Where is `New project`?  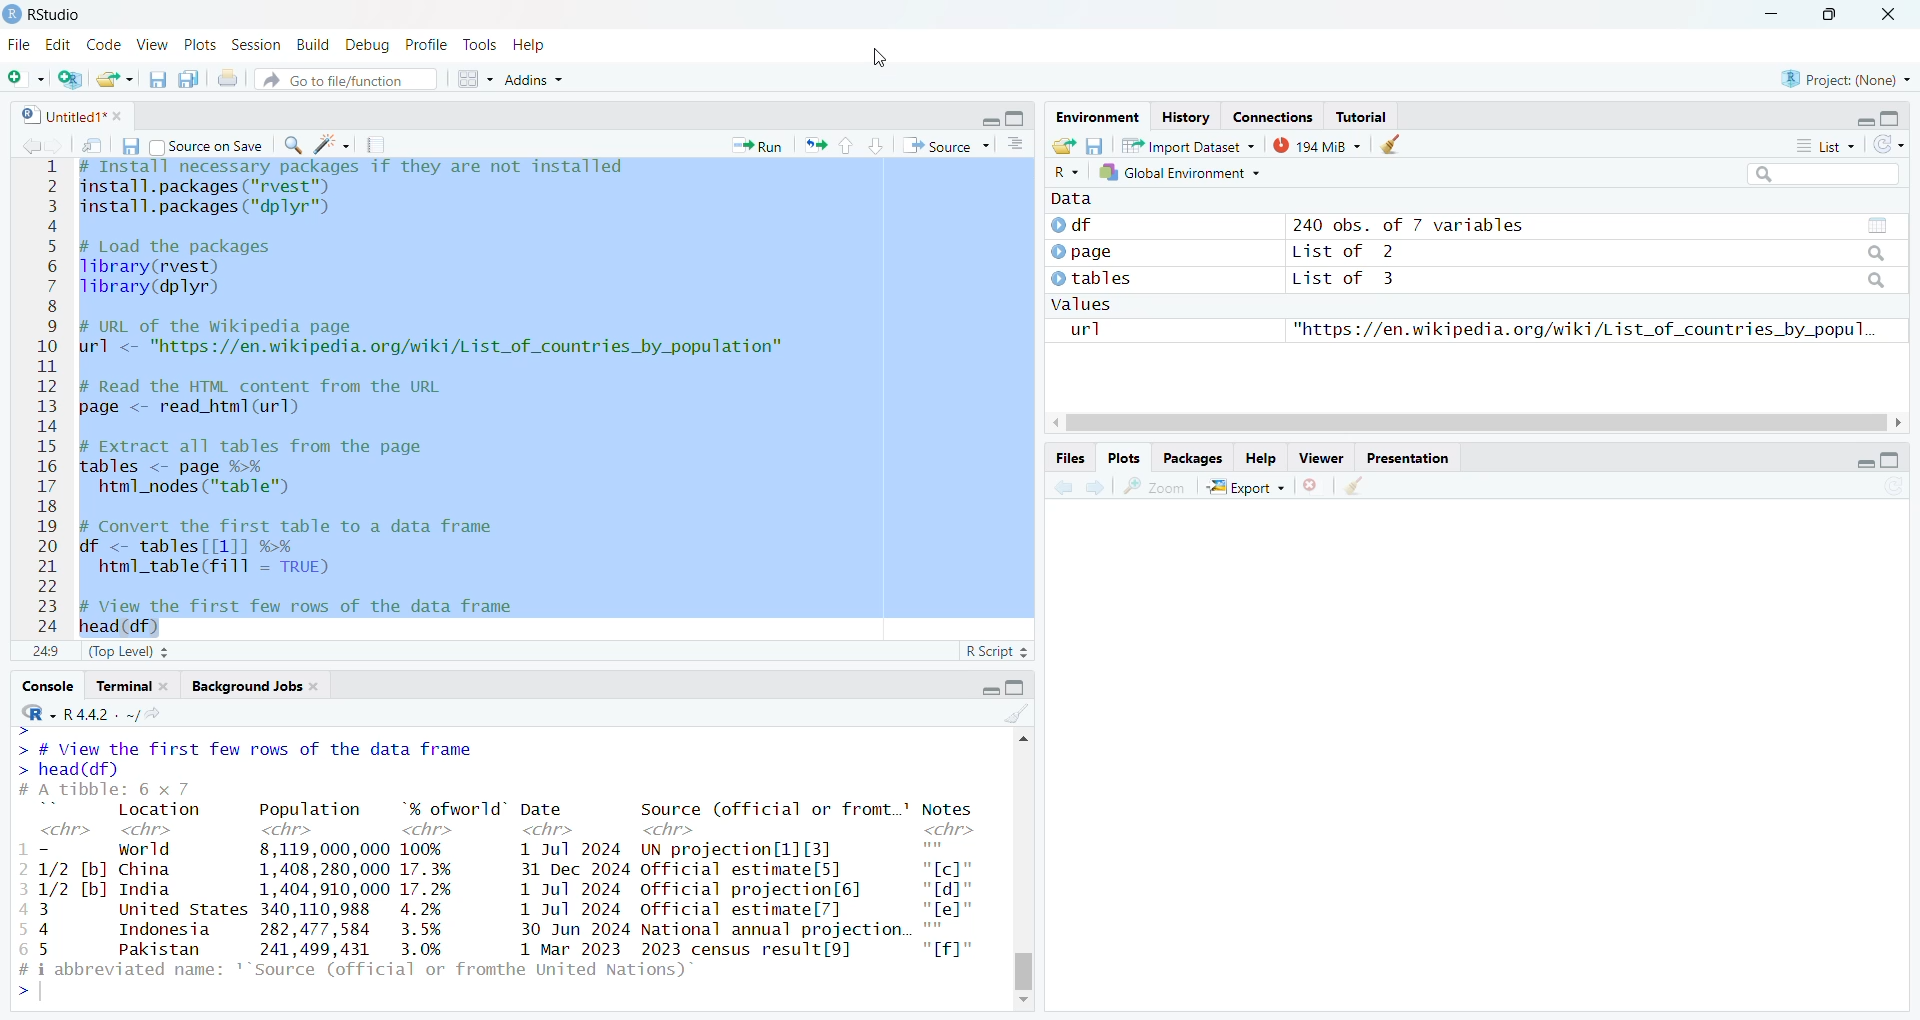 New project is located at coordinates (71, 79).